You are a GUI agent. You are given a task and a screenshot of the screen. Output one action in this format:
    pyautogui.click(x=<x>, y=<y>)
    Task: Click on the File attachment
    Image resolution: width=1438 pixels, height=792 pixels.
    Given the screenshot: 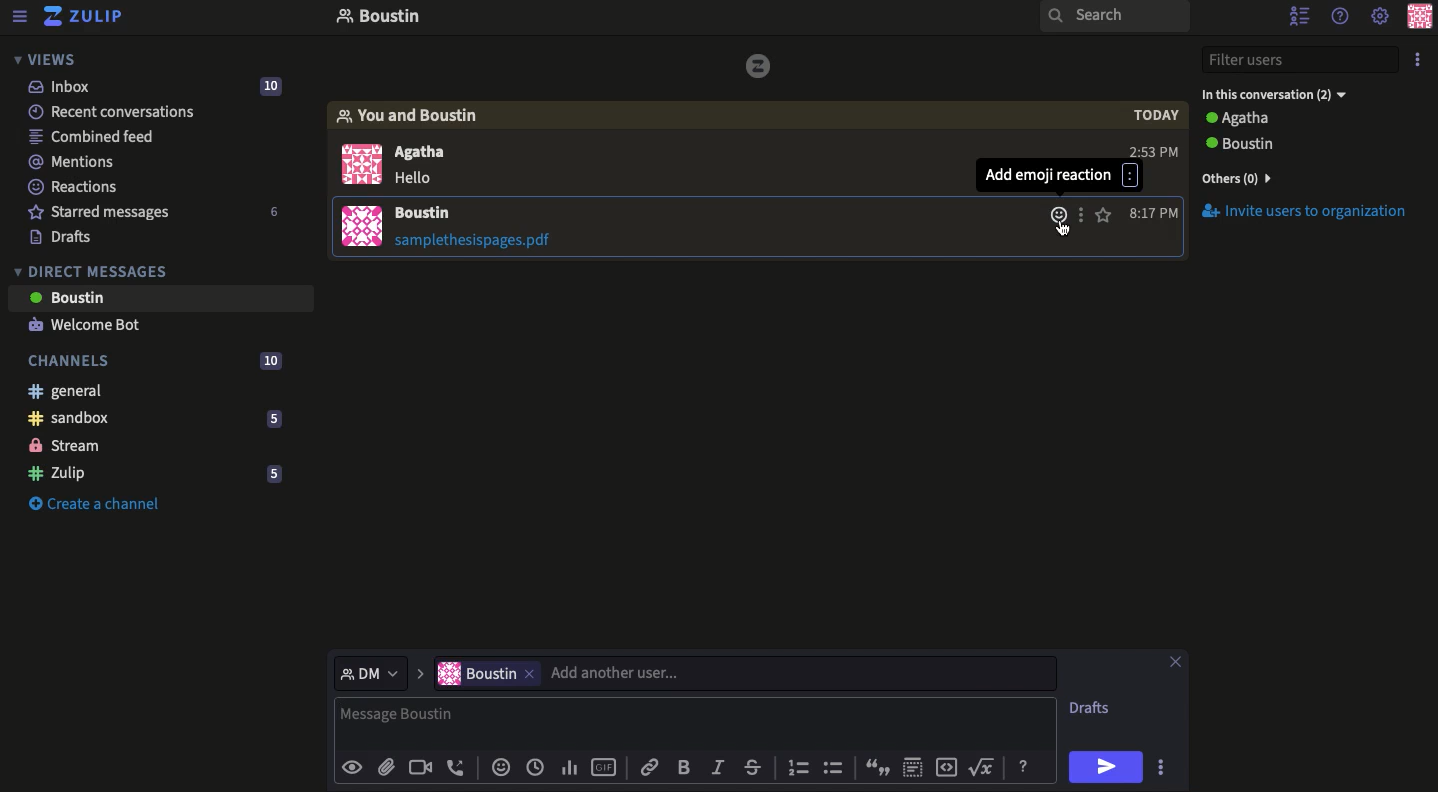 What is the action you would take?
    pyautogui.click(x=485, y=242)
    